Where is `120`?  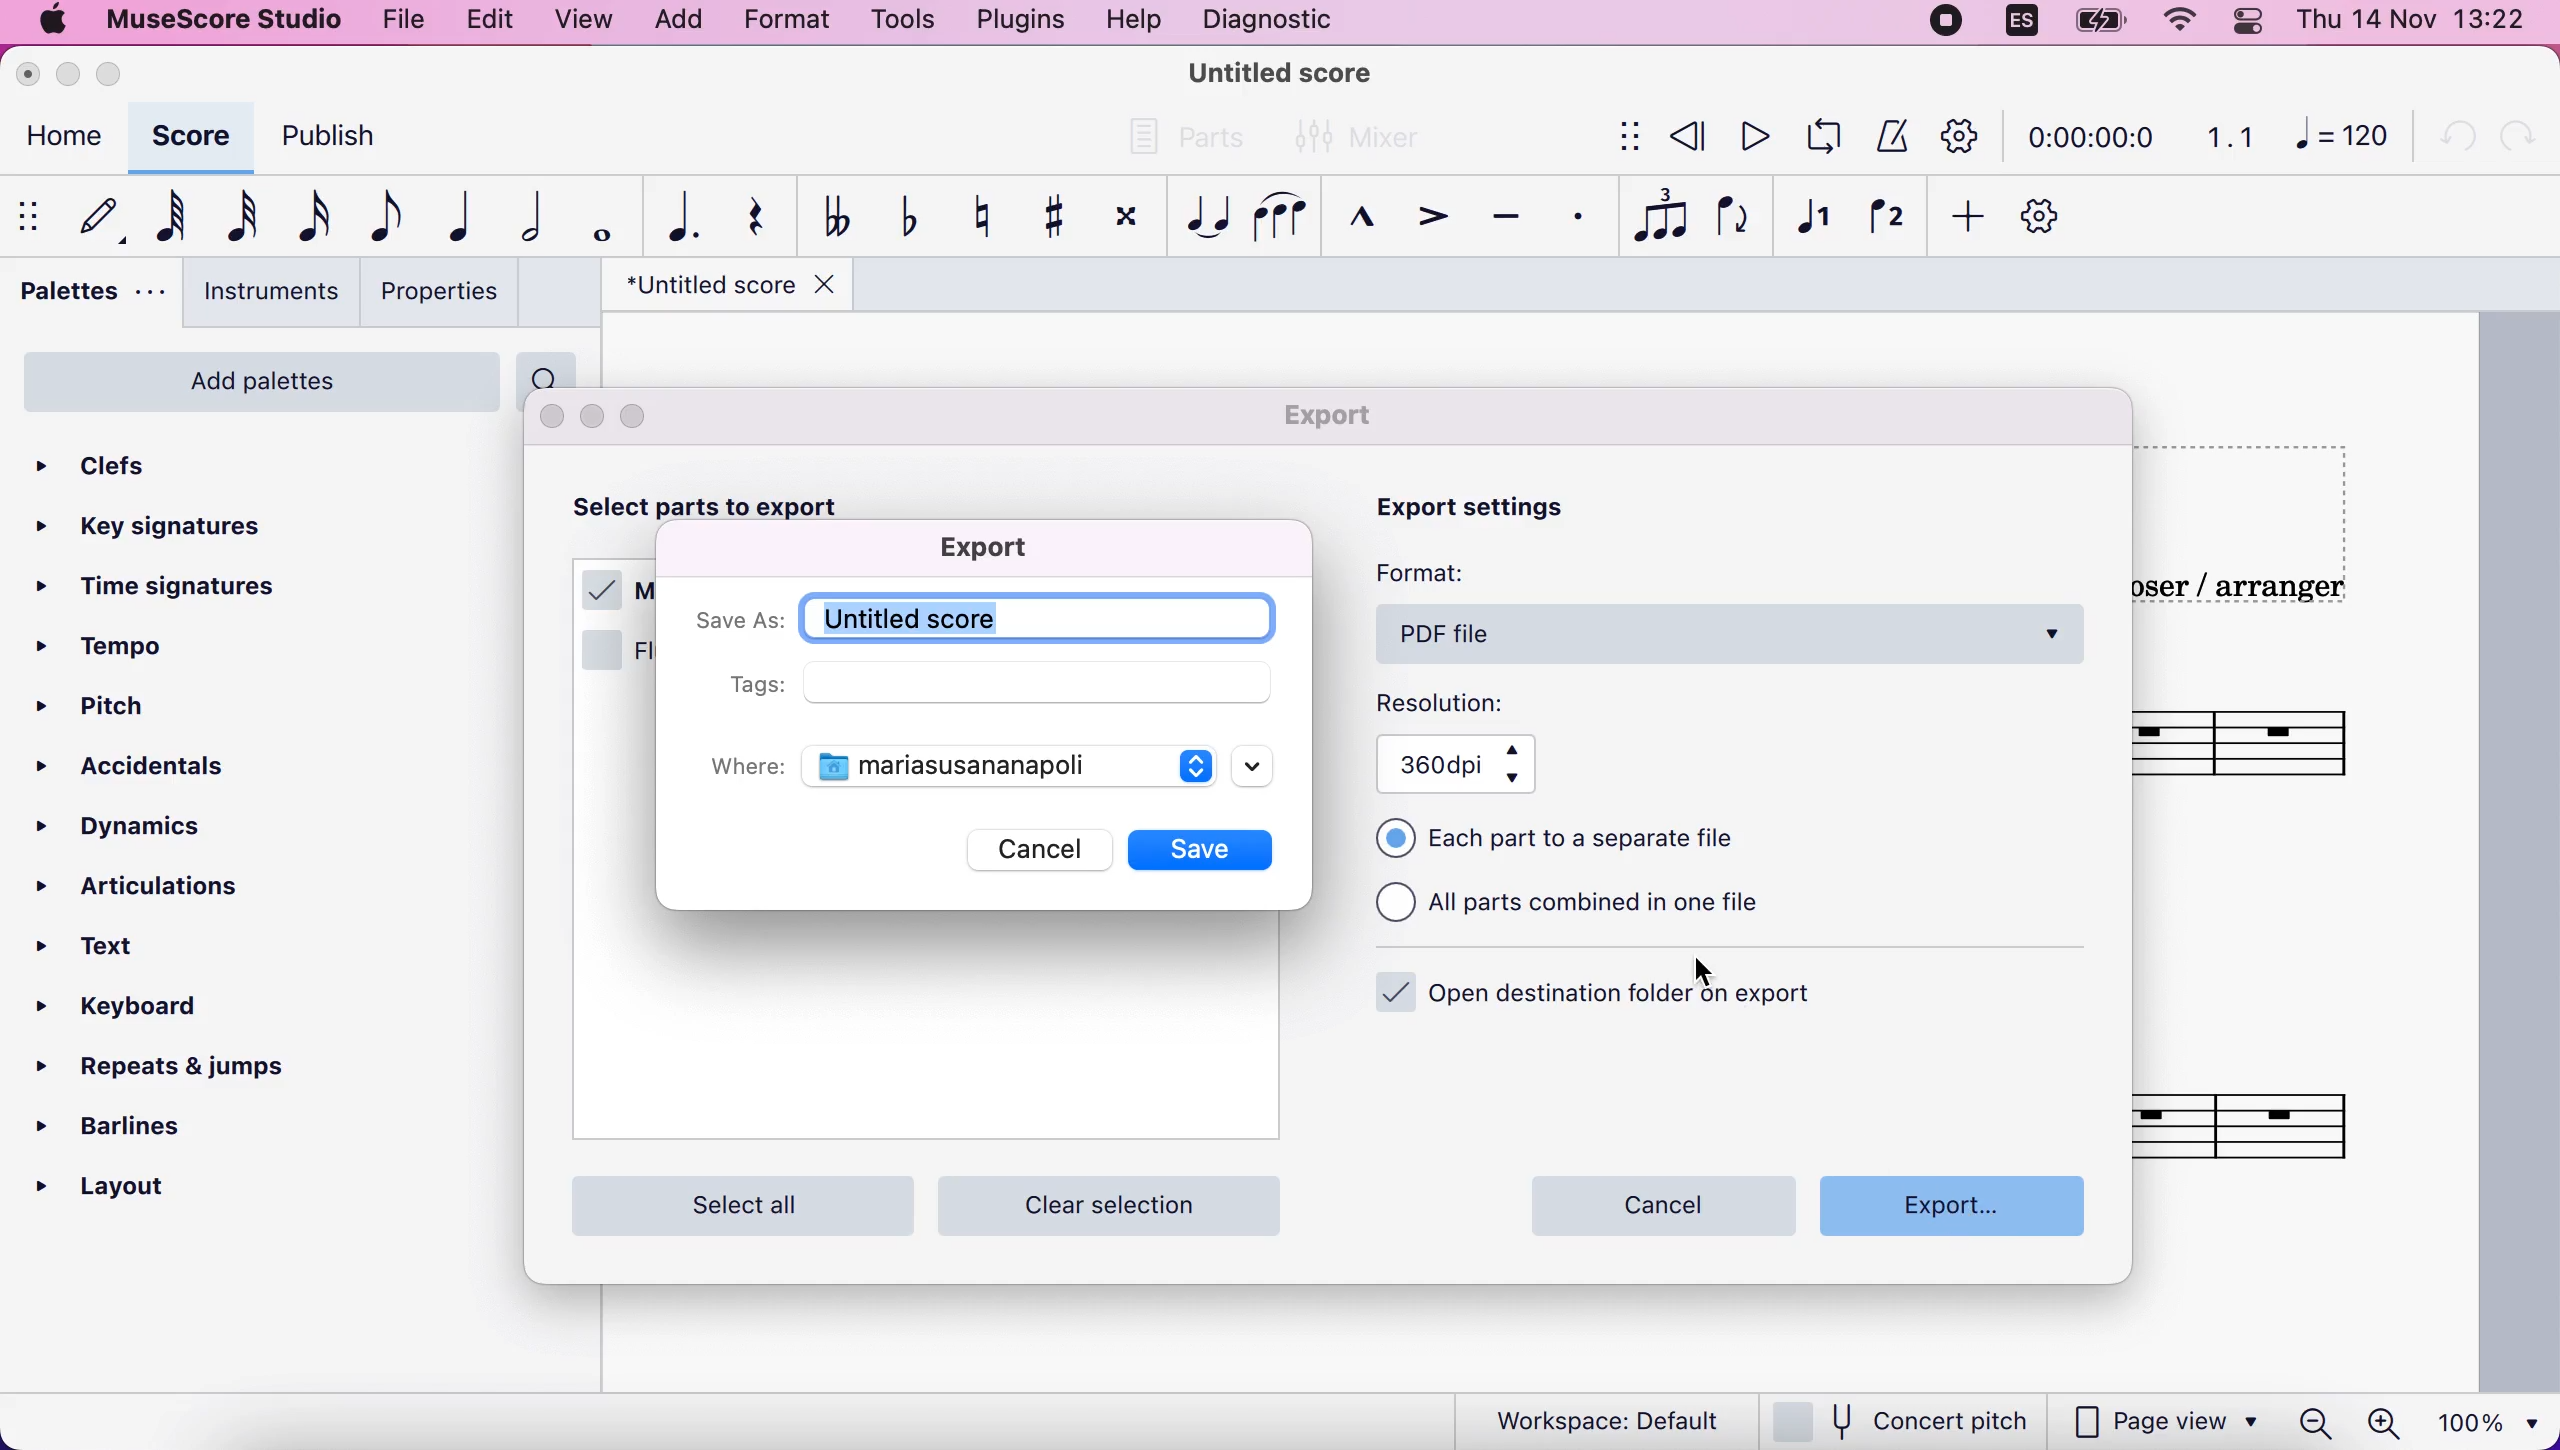 120 is located at coordinates (2346, 140).